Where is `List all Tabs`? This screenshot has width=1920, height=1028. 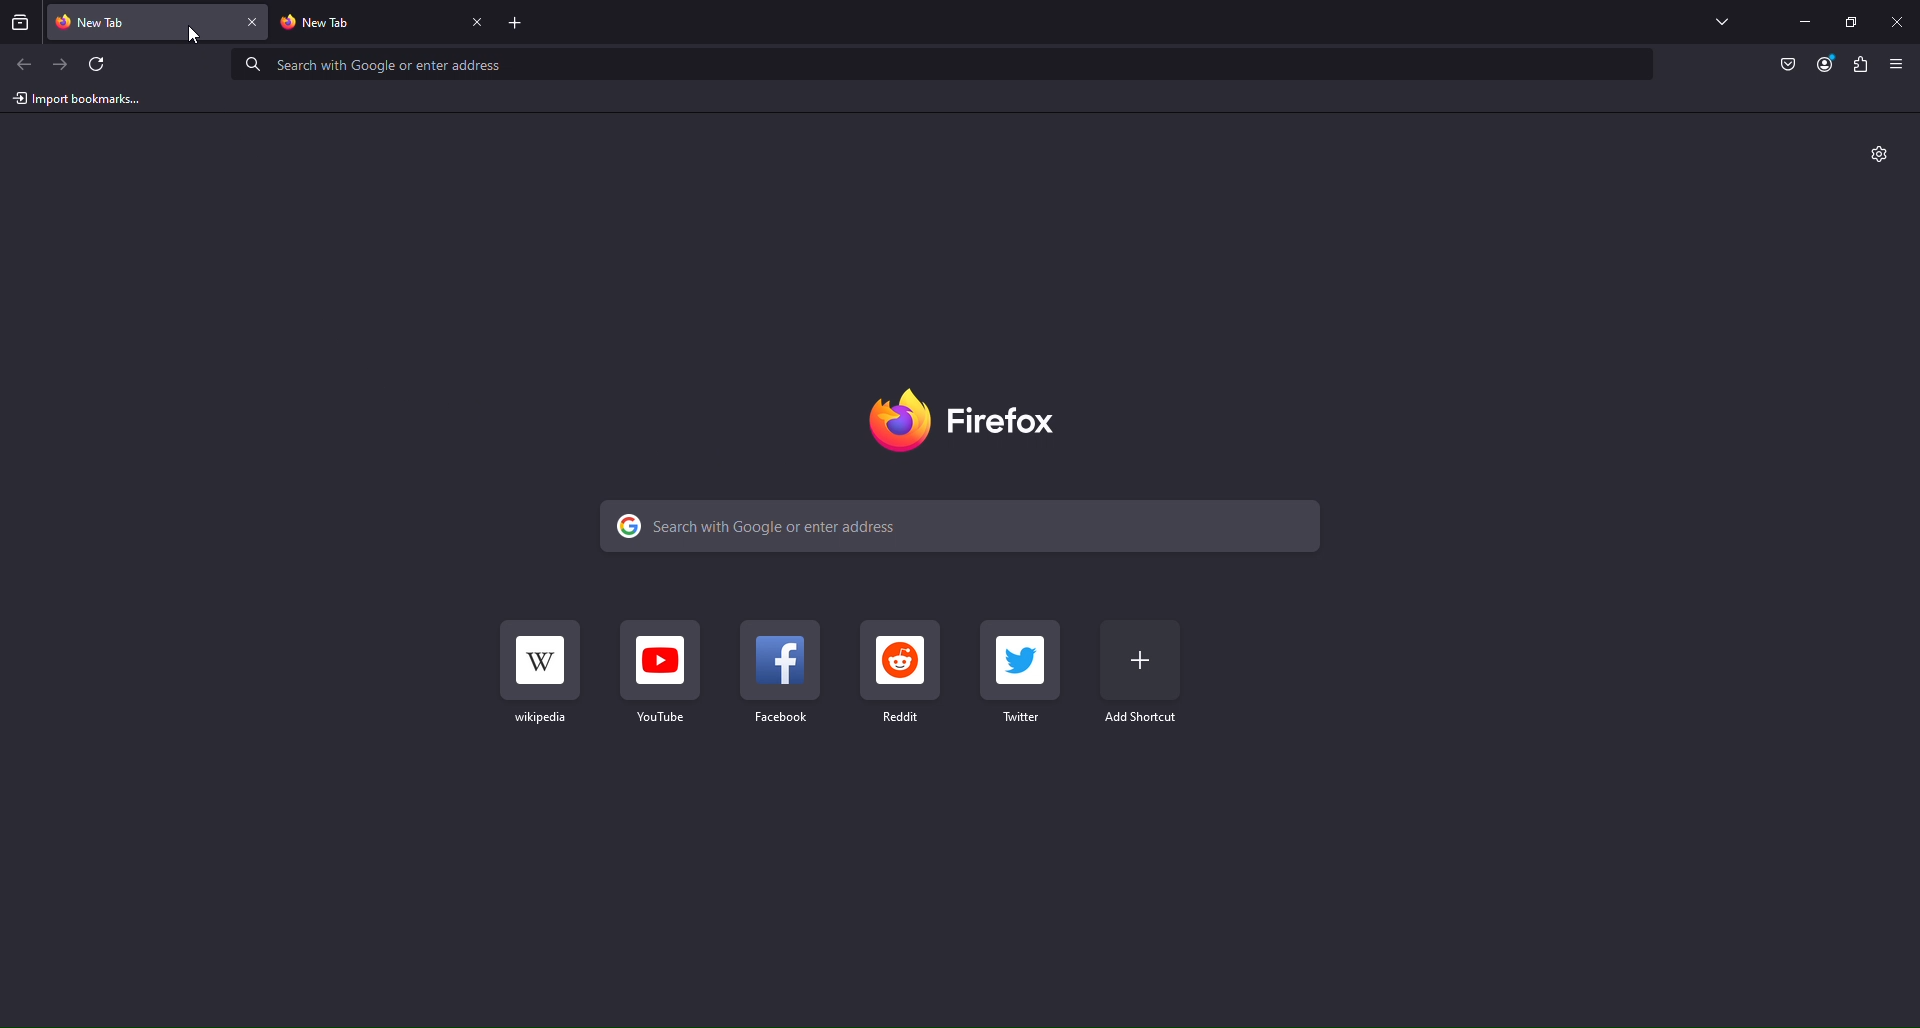 List all Tabs is located at coordinates (1721, 21).